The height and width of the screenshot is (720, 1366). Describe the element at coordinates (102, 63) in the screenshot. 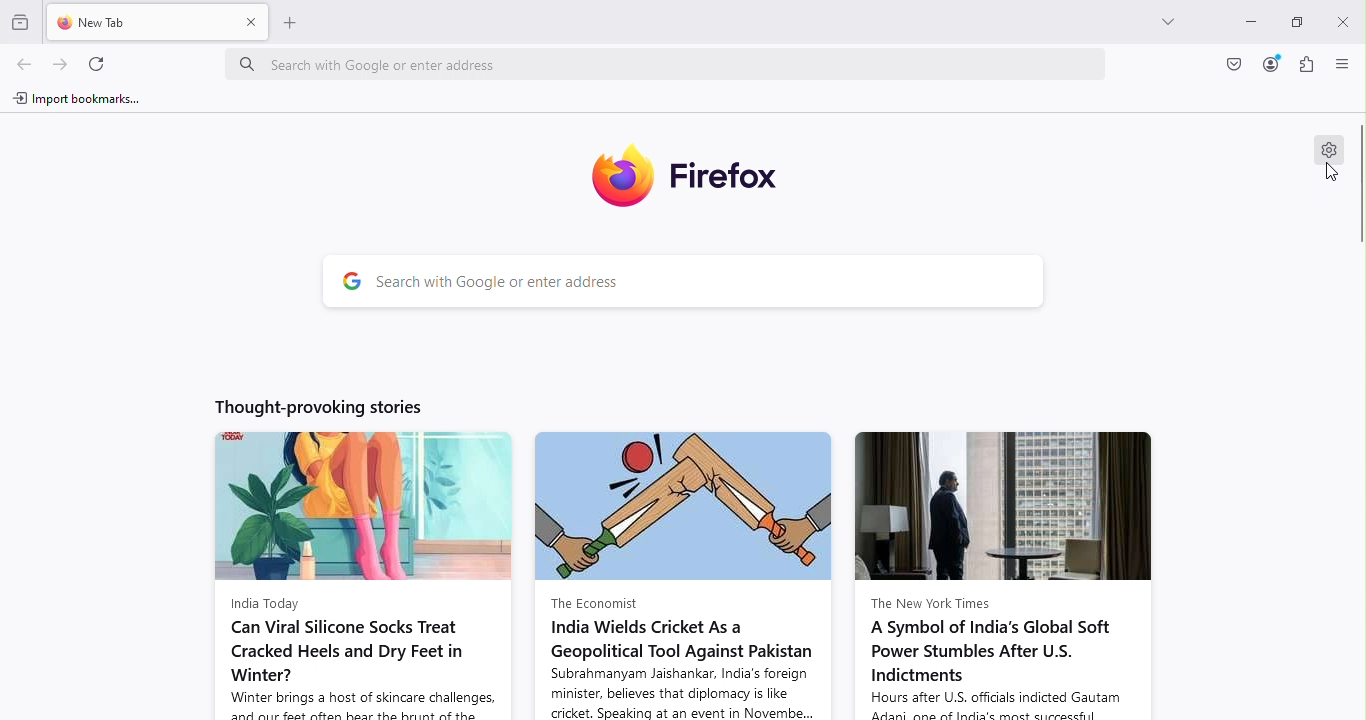

I see `Reload the current page` at that location.